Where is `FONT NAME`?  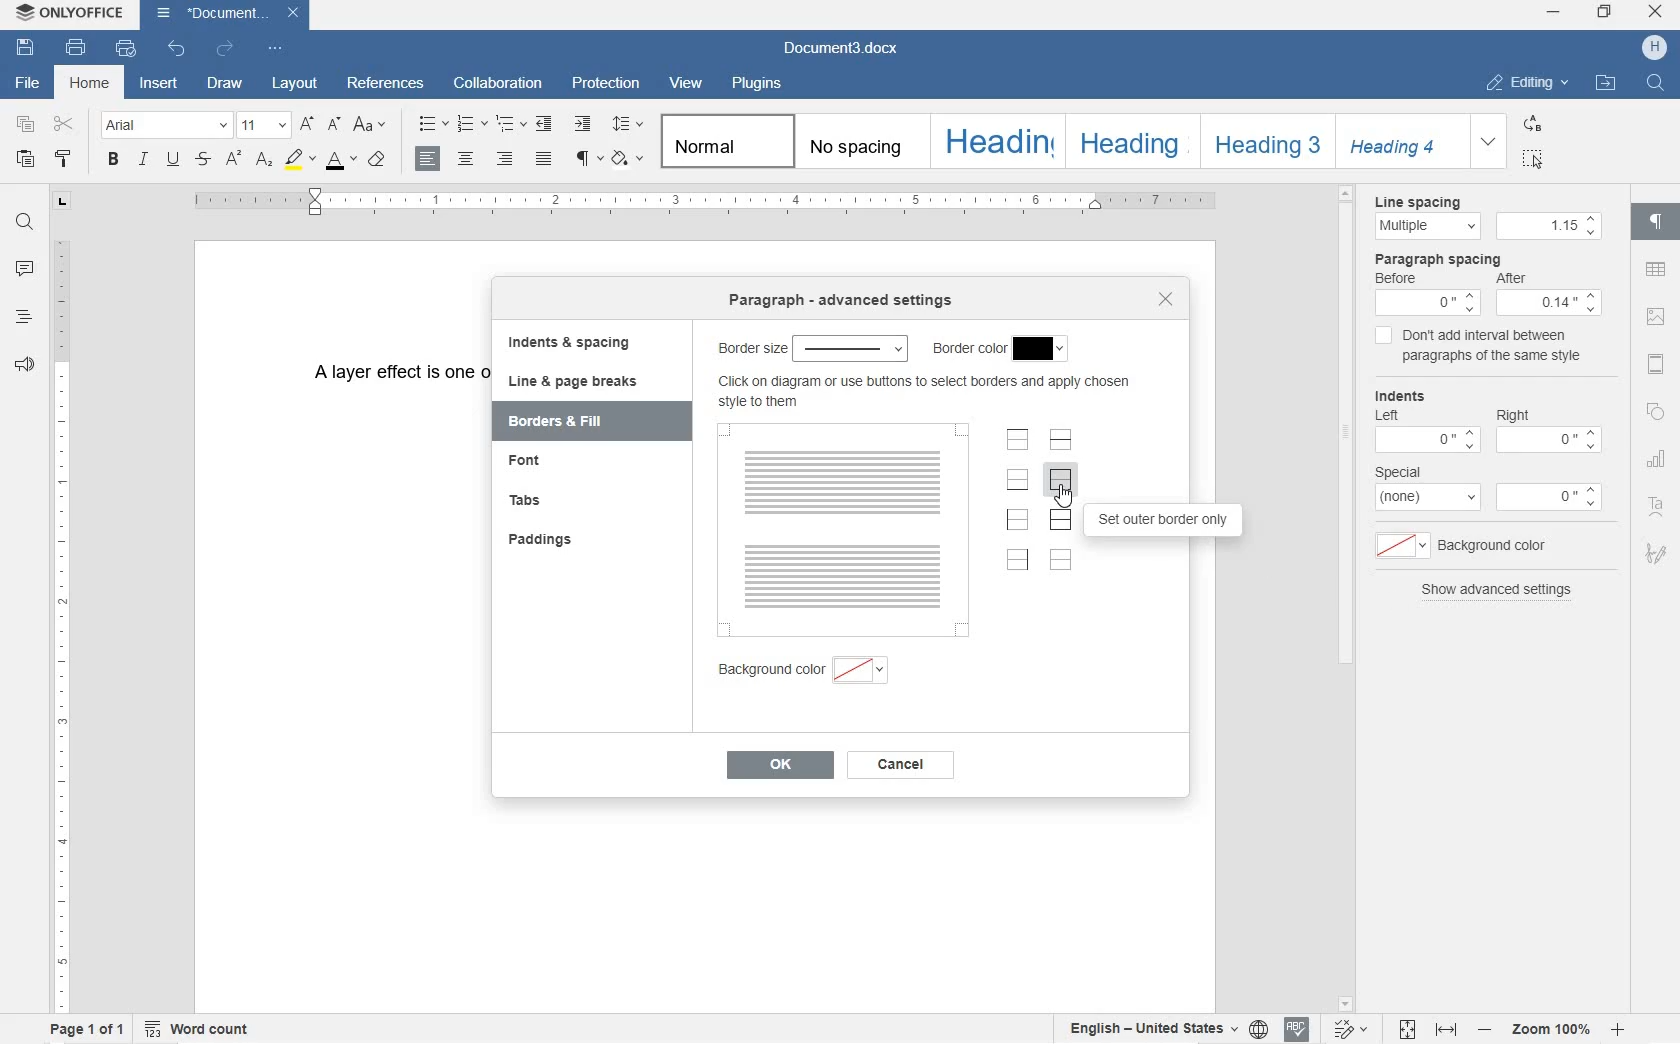
FONT NAME is located at coordinates (163, 128).